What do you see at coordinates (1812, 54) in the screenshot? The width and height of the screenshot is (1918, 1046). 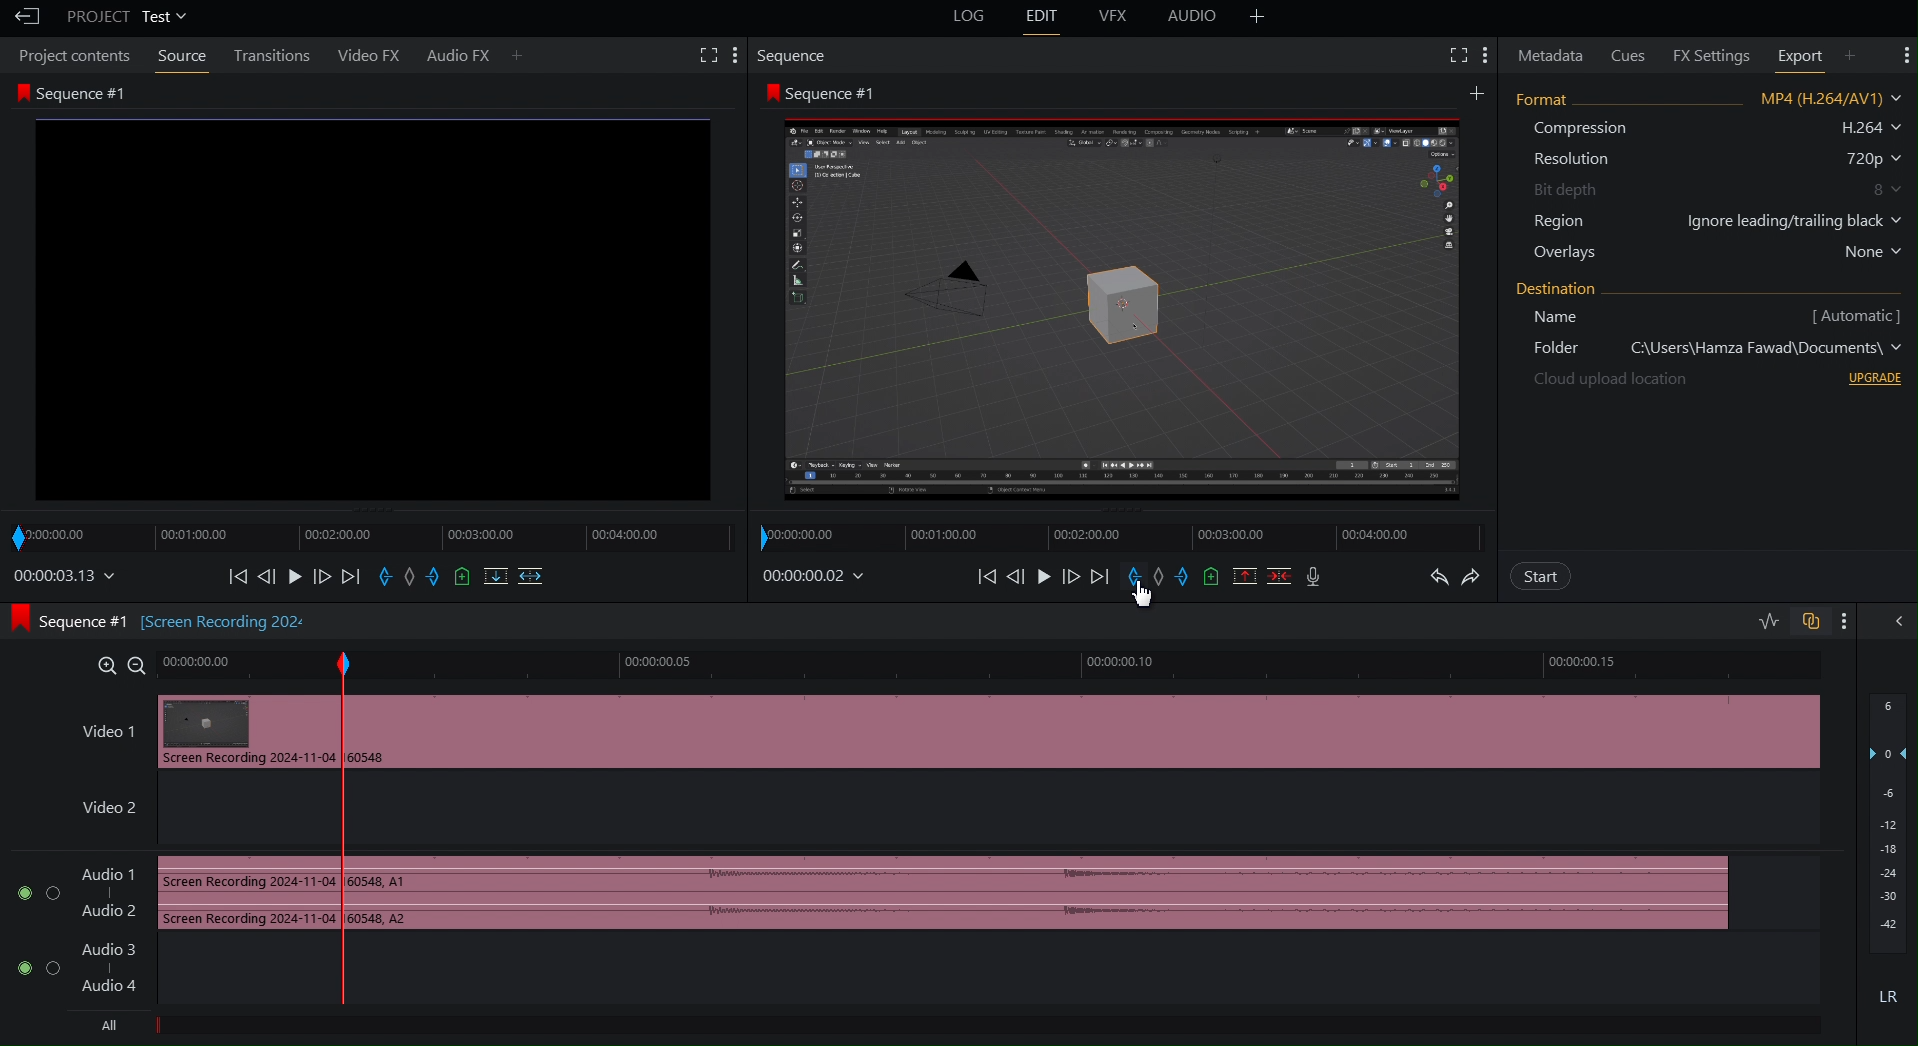 I see `Export` at bounding box center [1812, 54].